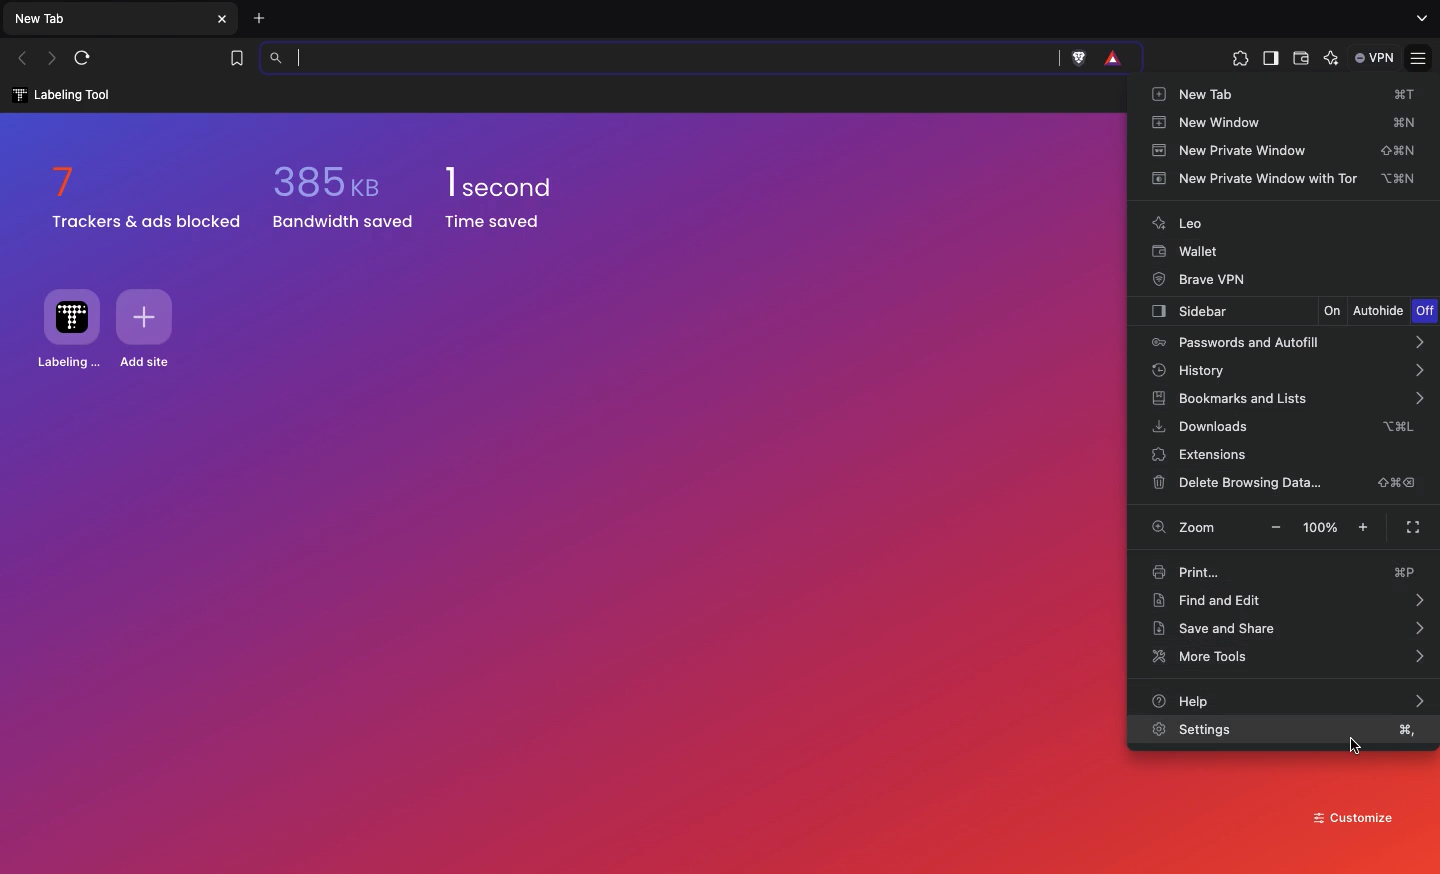 Image resolution: width=1440 pixels, height=874 pixels. Describe the element at coordinates (82, 59) in the screenshot. I see `Refresh page` at that location.